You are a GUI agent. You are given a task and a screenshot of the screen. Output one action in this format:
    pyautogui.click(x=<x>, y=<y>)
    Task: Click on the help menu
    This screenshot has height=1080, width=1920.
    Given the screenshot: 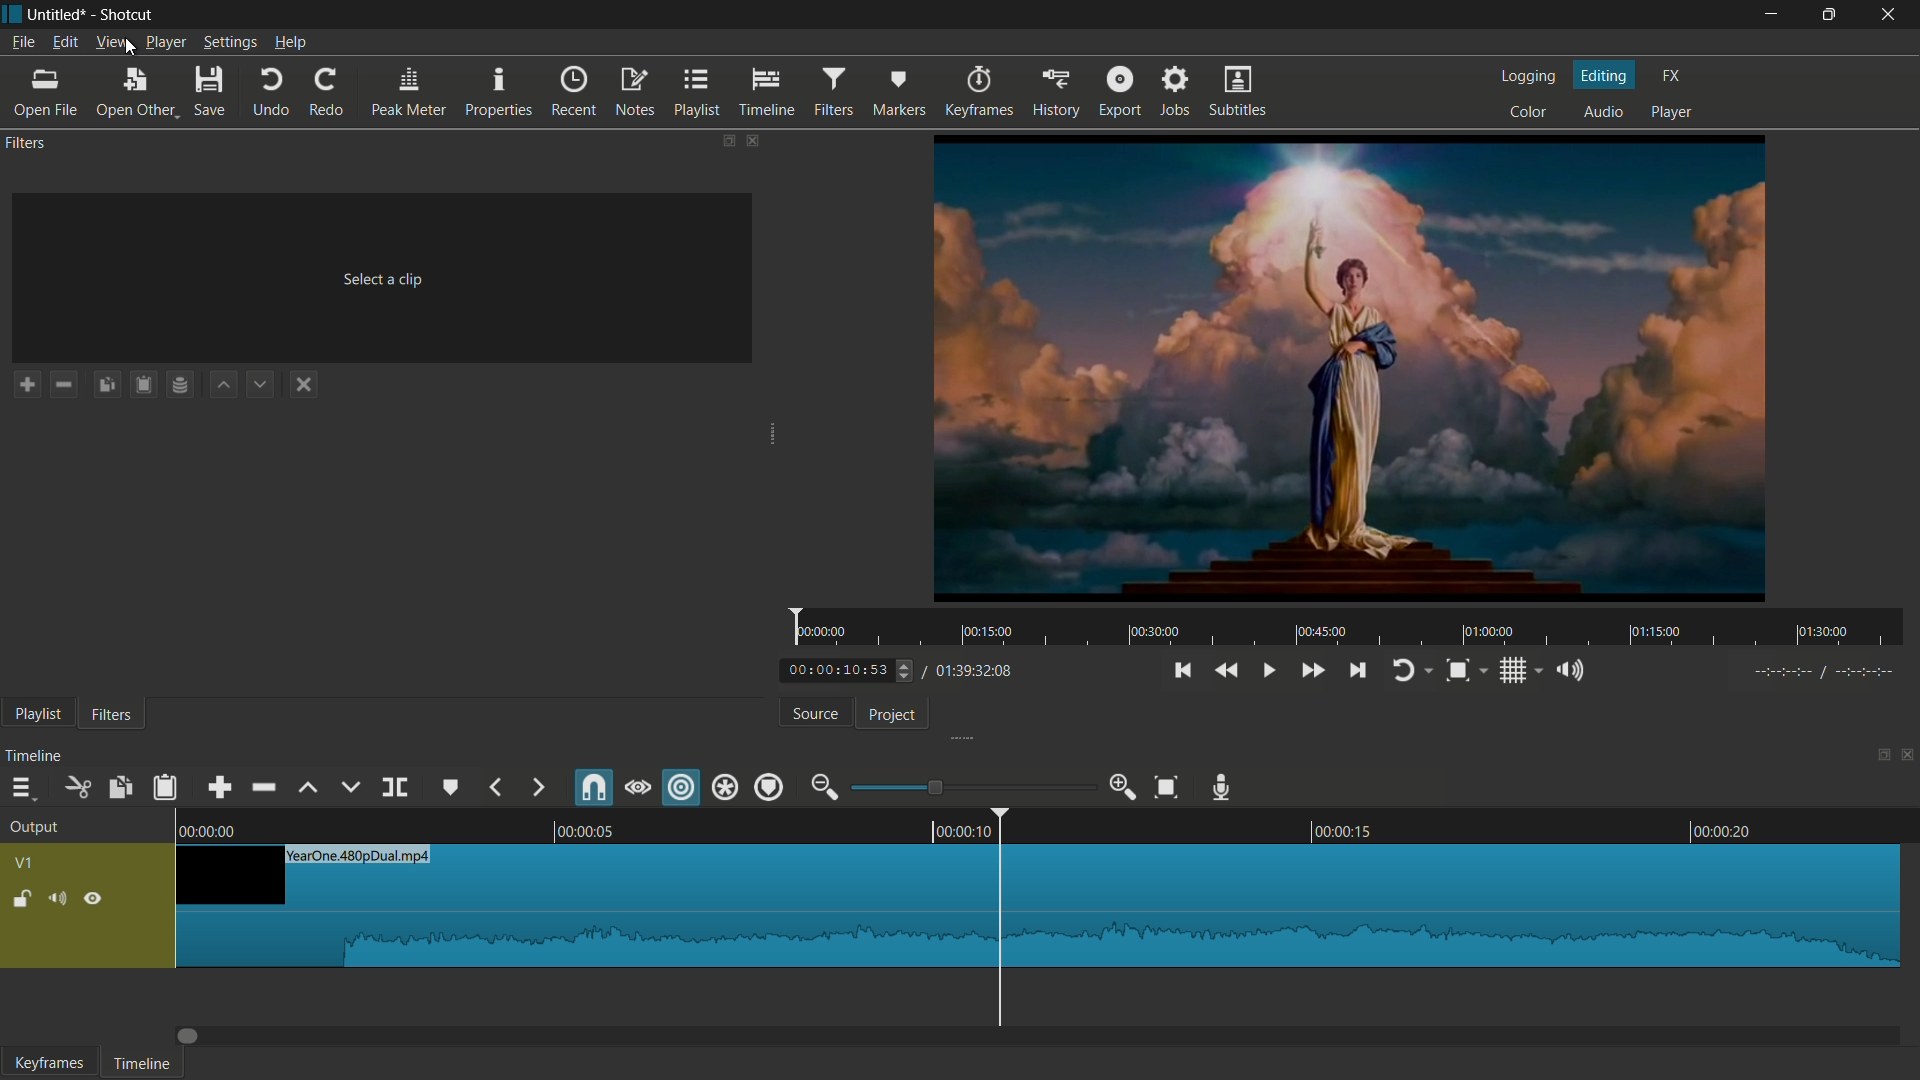 What is the action you would take?
    pyautogui.click(x=290, y=42)
    